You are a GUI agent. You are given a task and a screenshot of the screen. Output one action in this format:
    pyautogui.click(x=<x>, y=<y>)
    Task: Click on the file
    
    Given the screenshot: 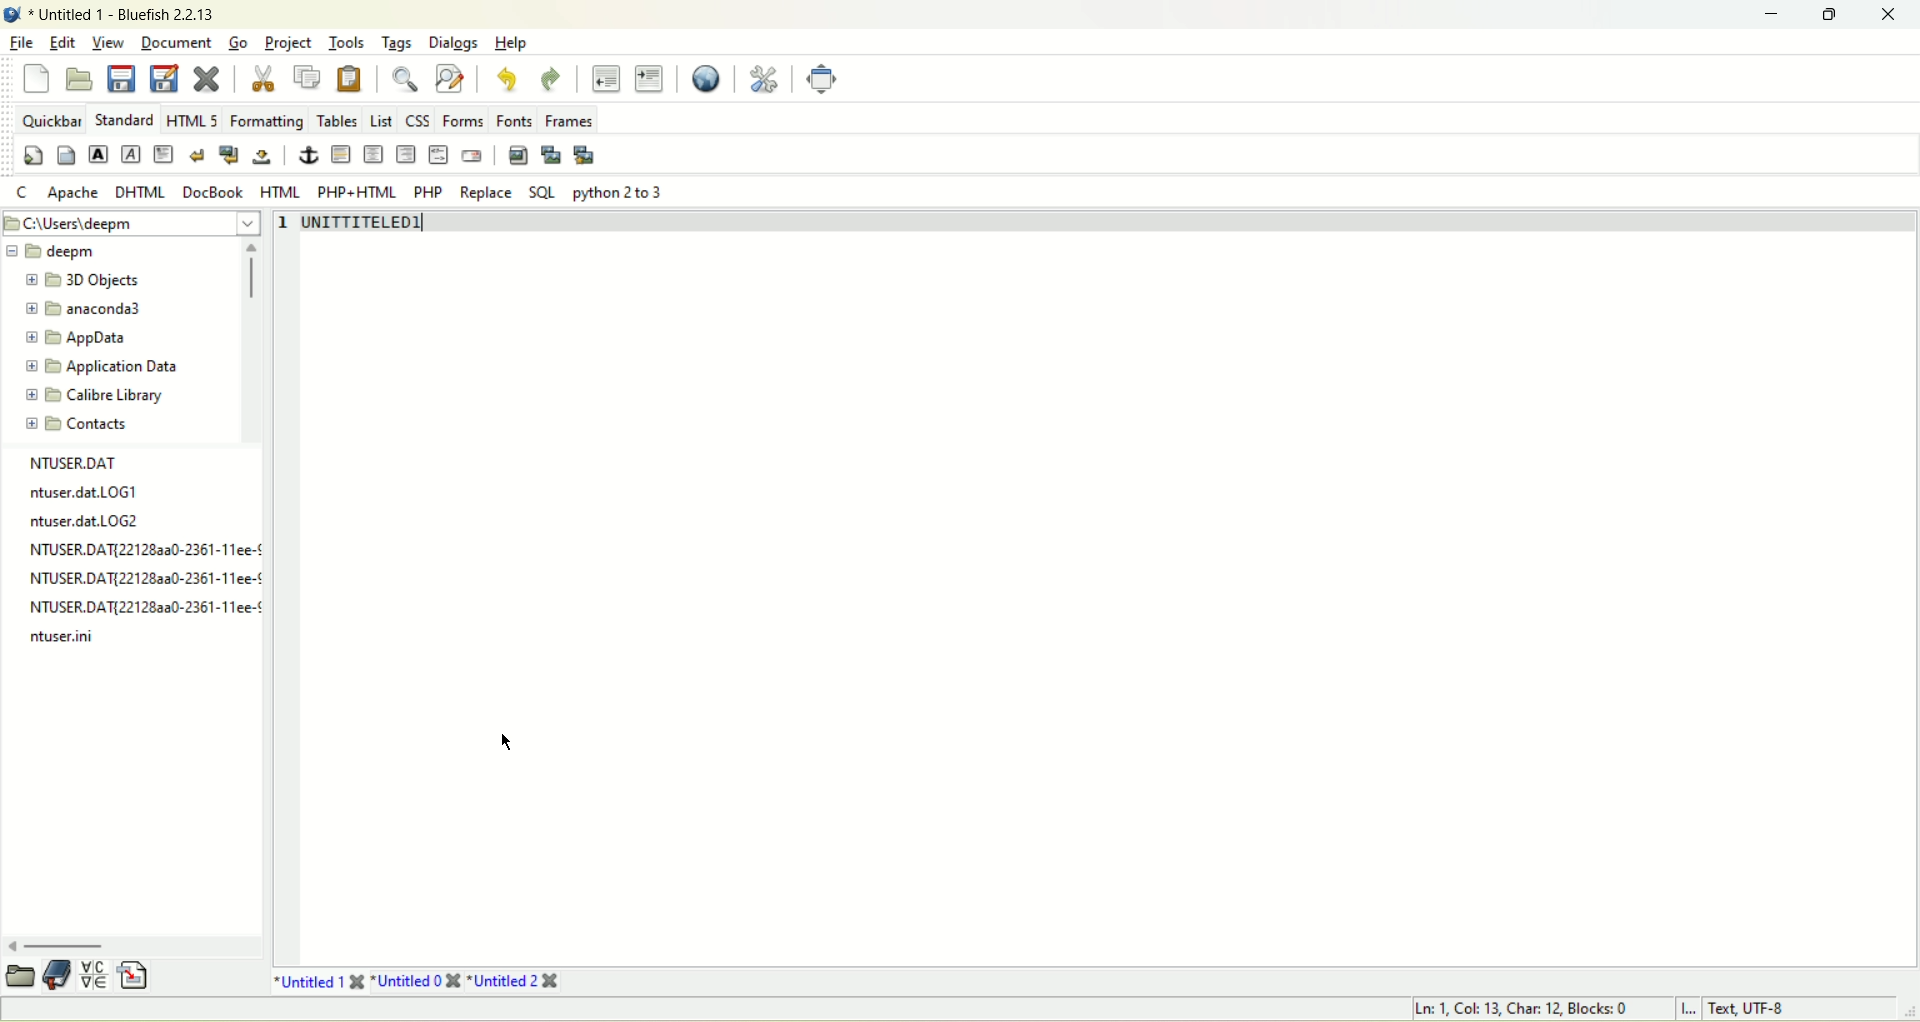 What is the action you would take?
    pyautogui.click(x=78, y=460)
    